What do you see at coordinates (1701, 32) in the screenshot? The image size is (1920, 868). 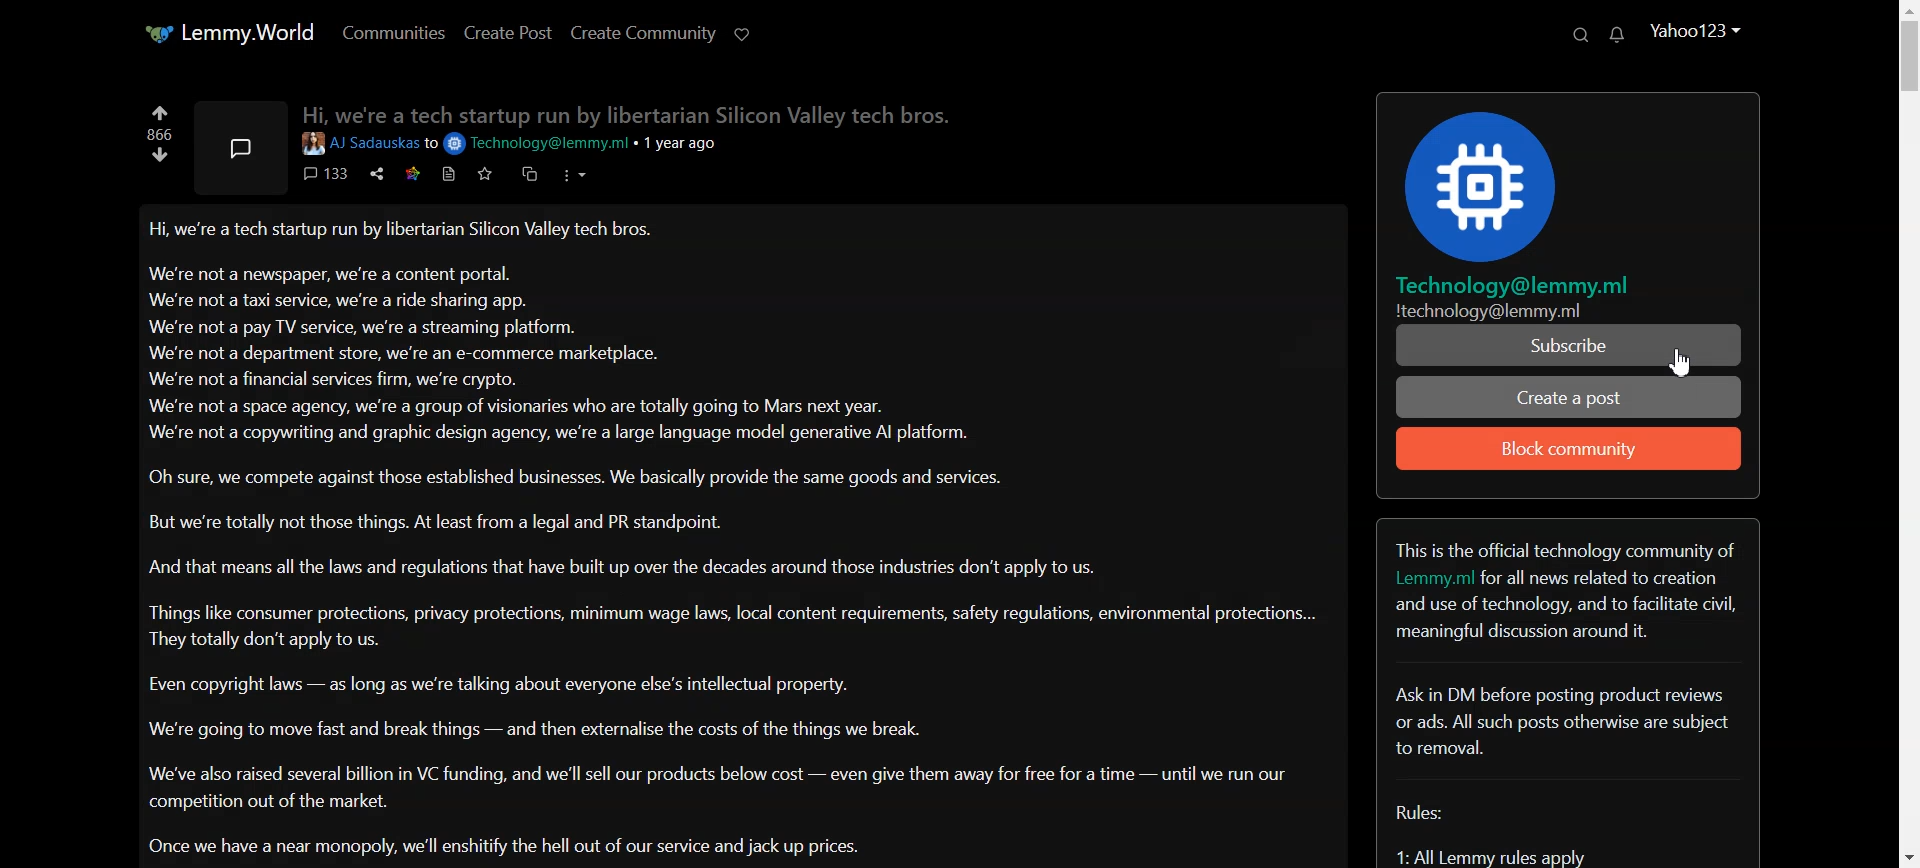 I see `Account` at bounding box center [1701, 32].